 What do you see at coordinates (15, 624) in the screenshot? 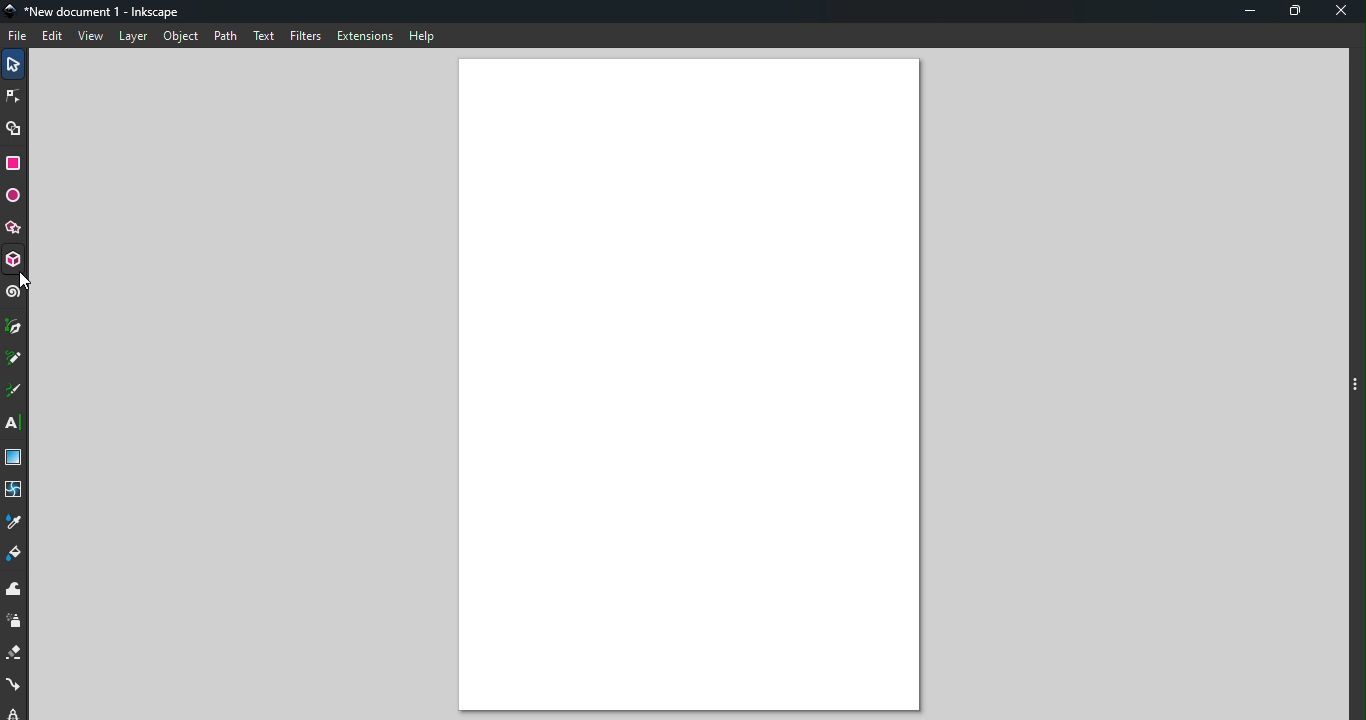
I see `Spray tool` at bounding box center [15, 624].